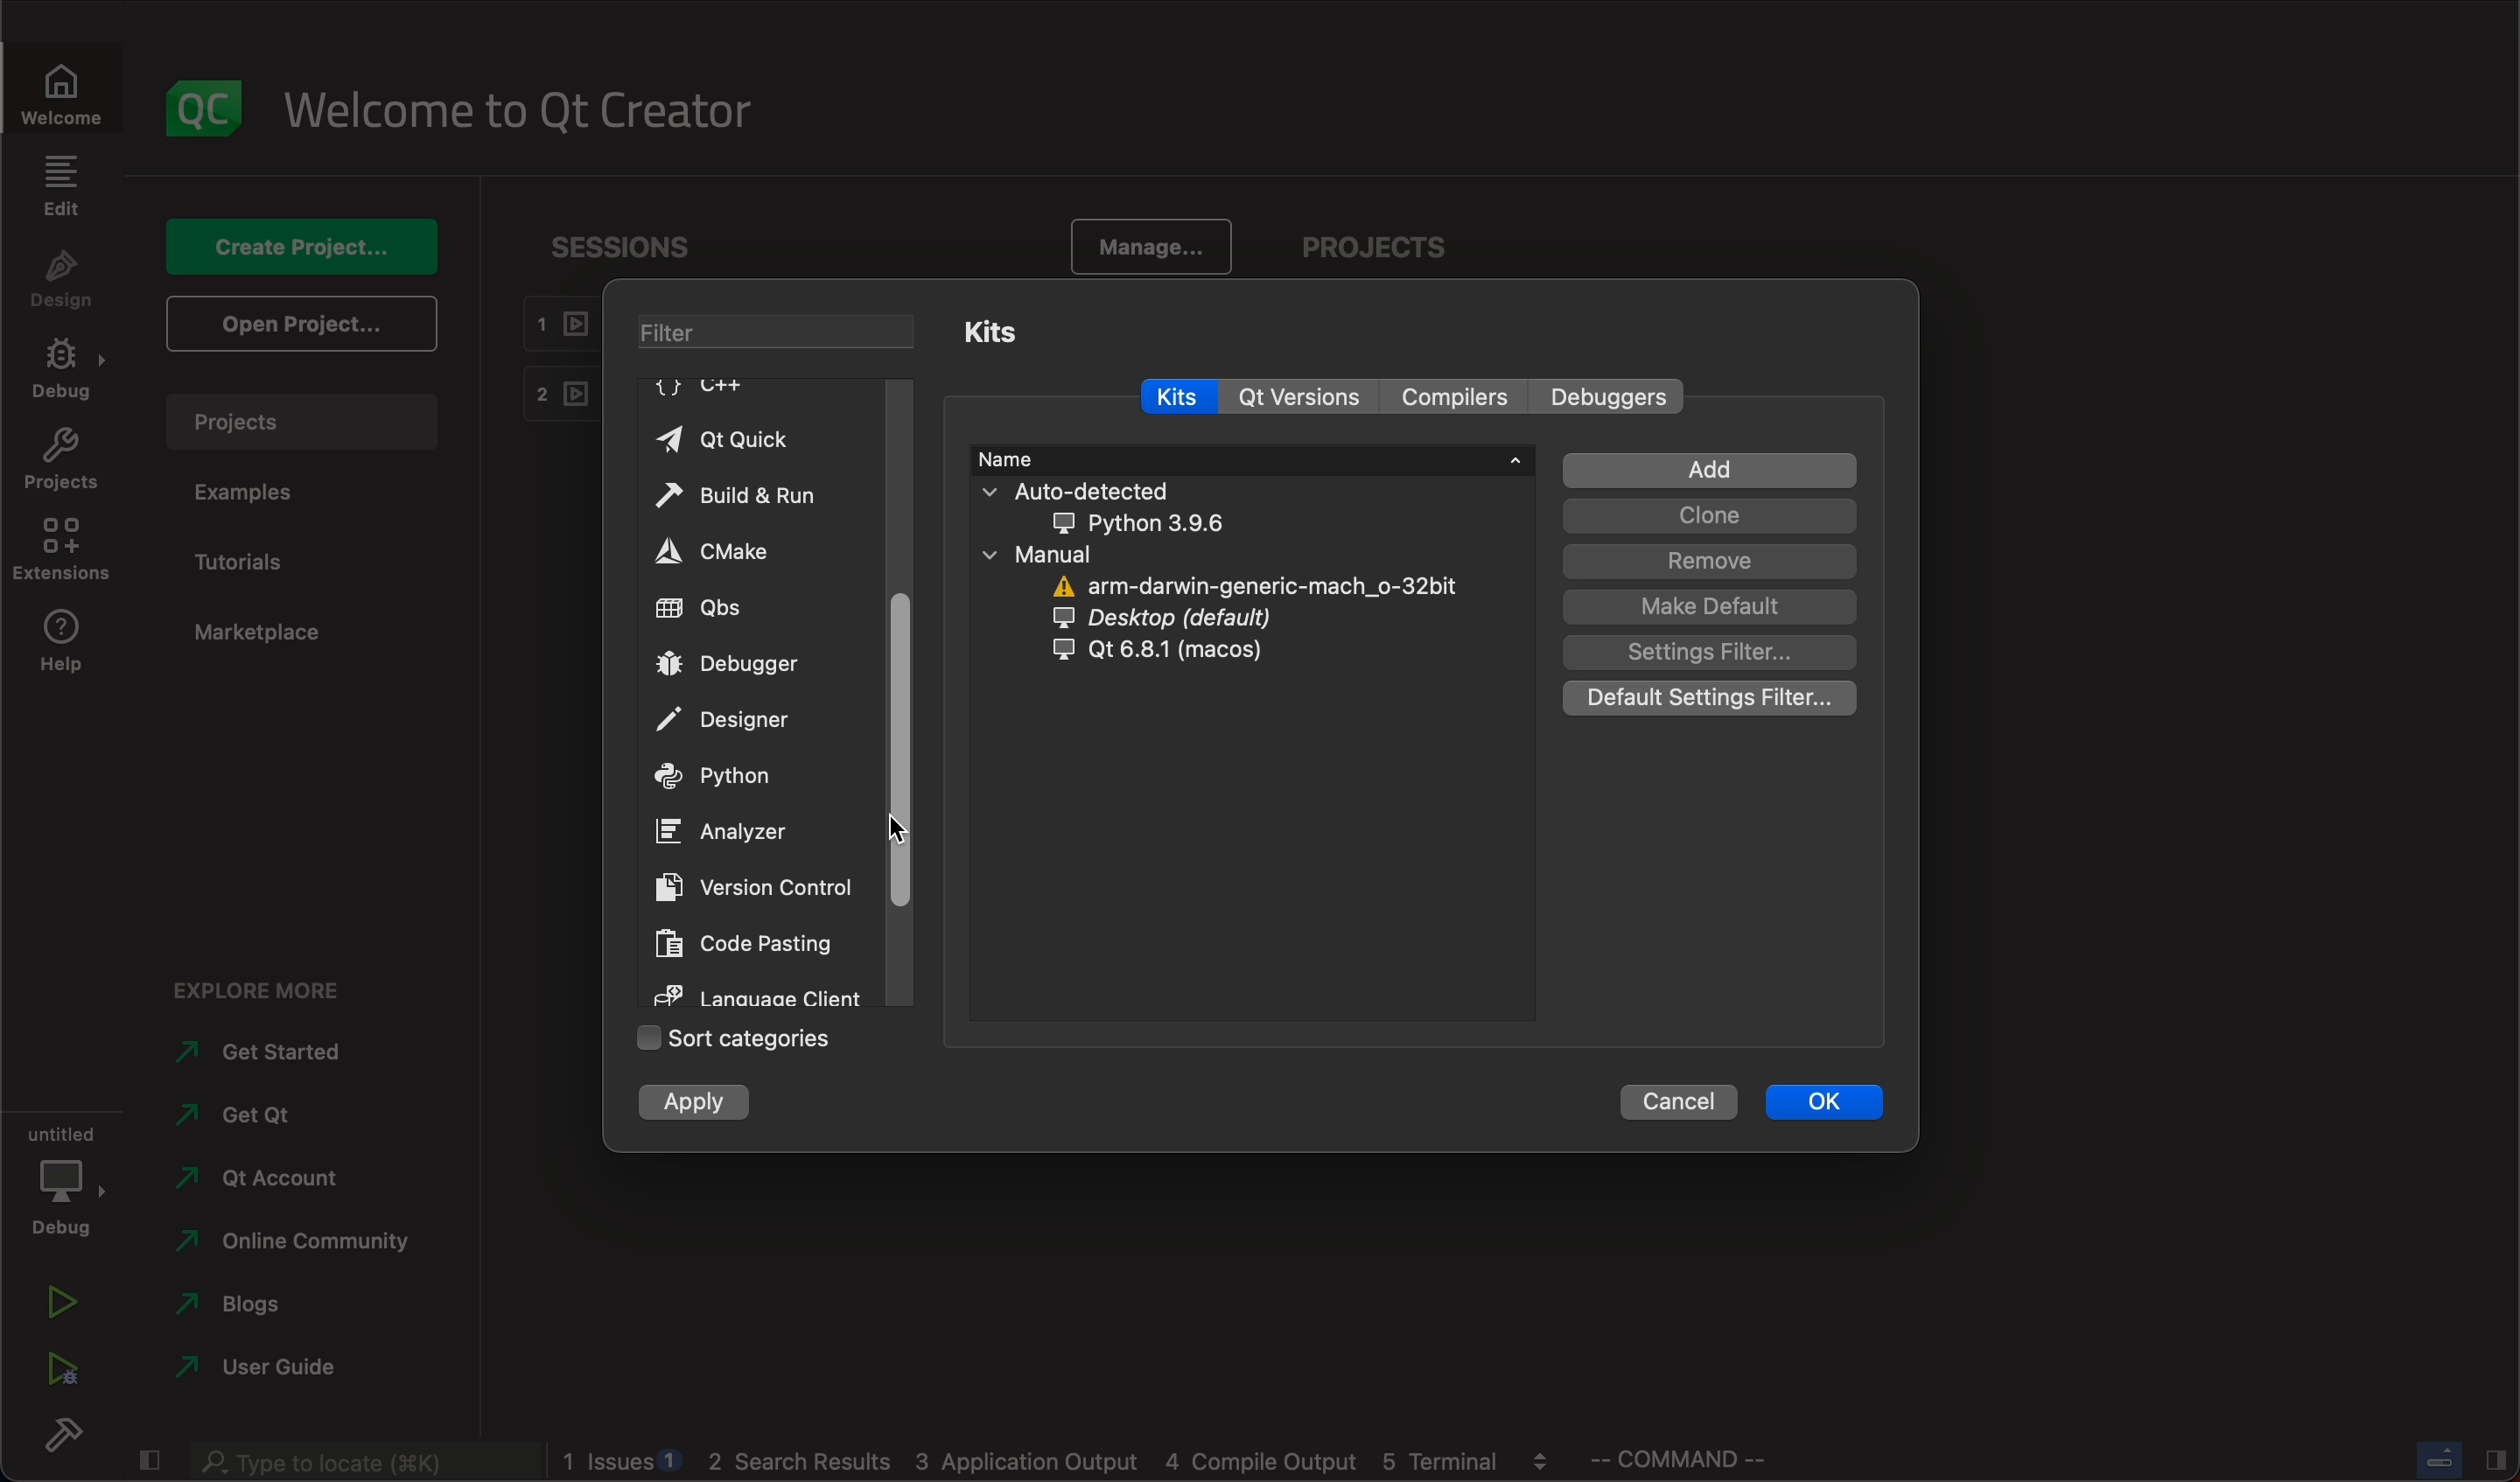 The image size is (2520, 1482). What do you see at coordinates (269, 635) in the screenshot?
I see `marketplace` at bounding box center [269, 635].